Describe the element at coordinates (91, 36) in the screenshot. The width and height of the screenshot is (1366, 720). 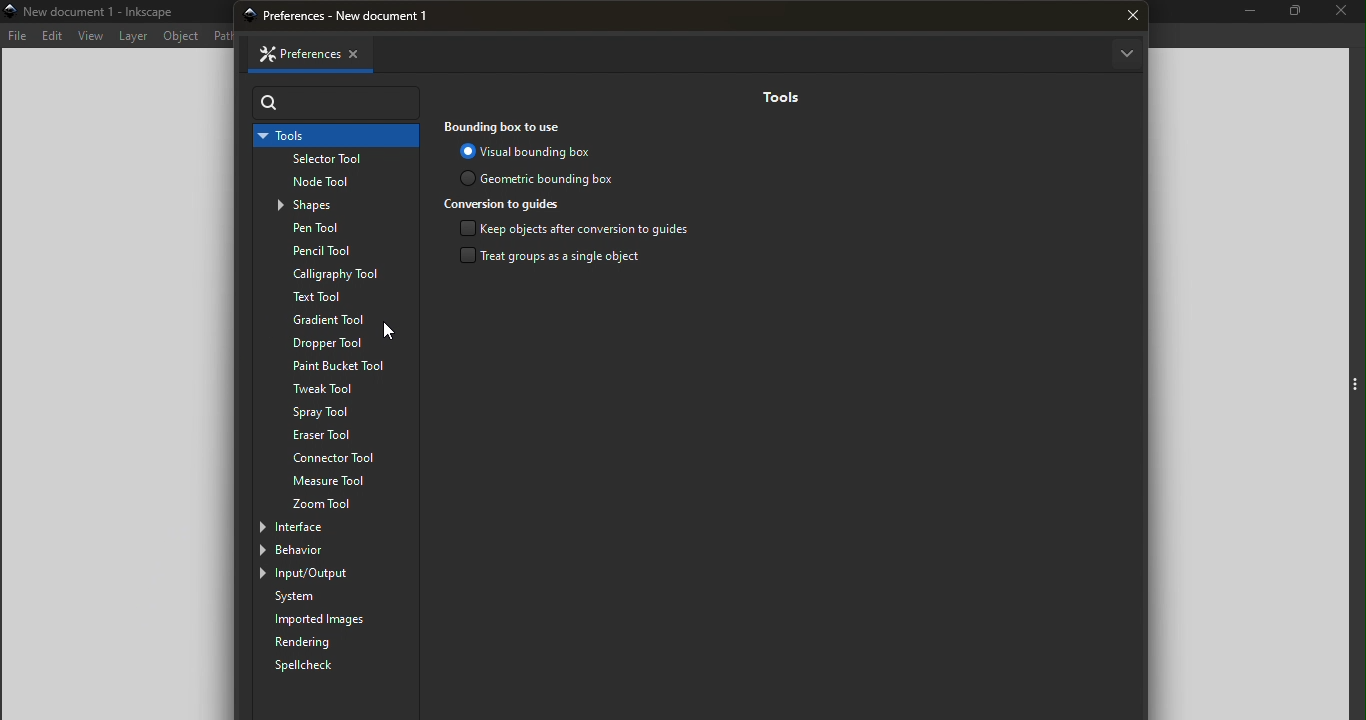
I see `View` at that location.